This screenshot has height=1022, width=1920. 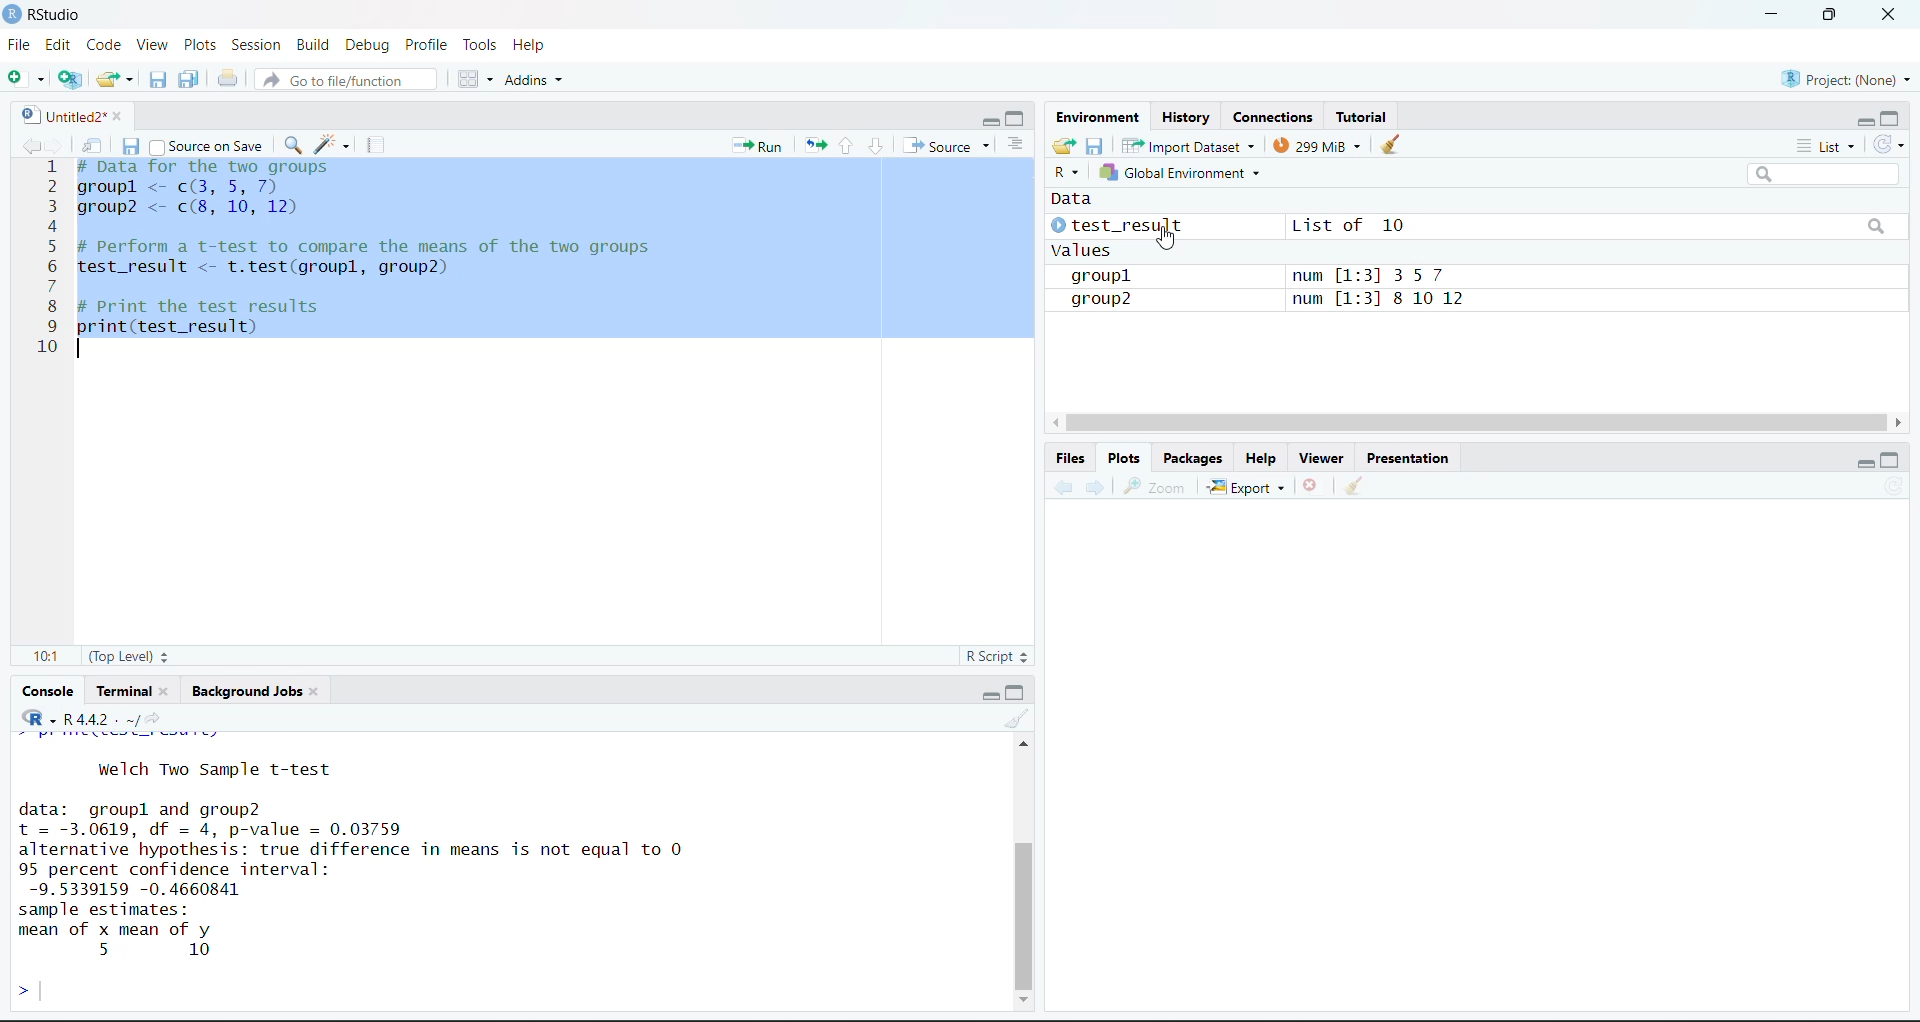 What do you see at coordinates (877, 147) in the screenshot?
I see `go to next section/chunk` at bounding box center [877, 147].